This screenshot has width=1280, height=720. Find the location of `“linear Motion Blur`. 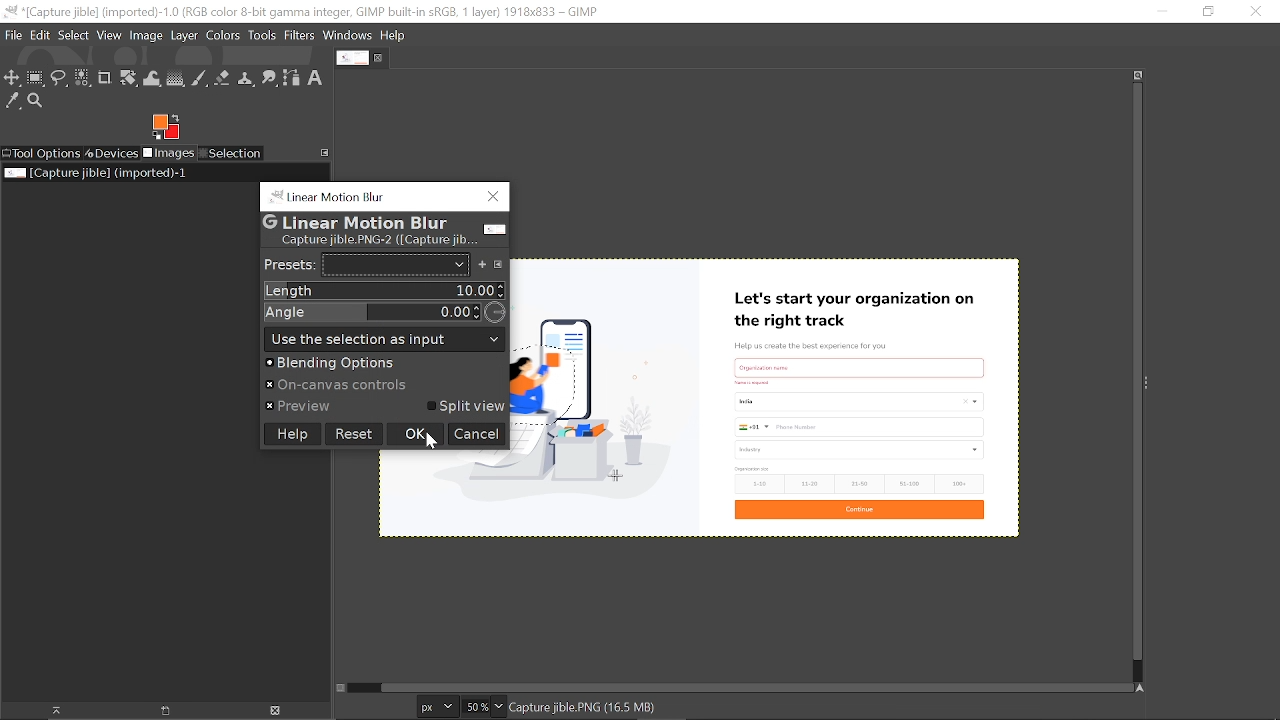

“linear Motion Blur is located at coordinates (327, 195).